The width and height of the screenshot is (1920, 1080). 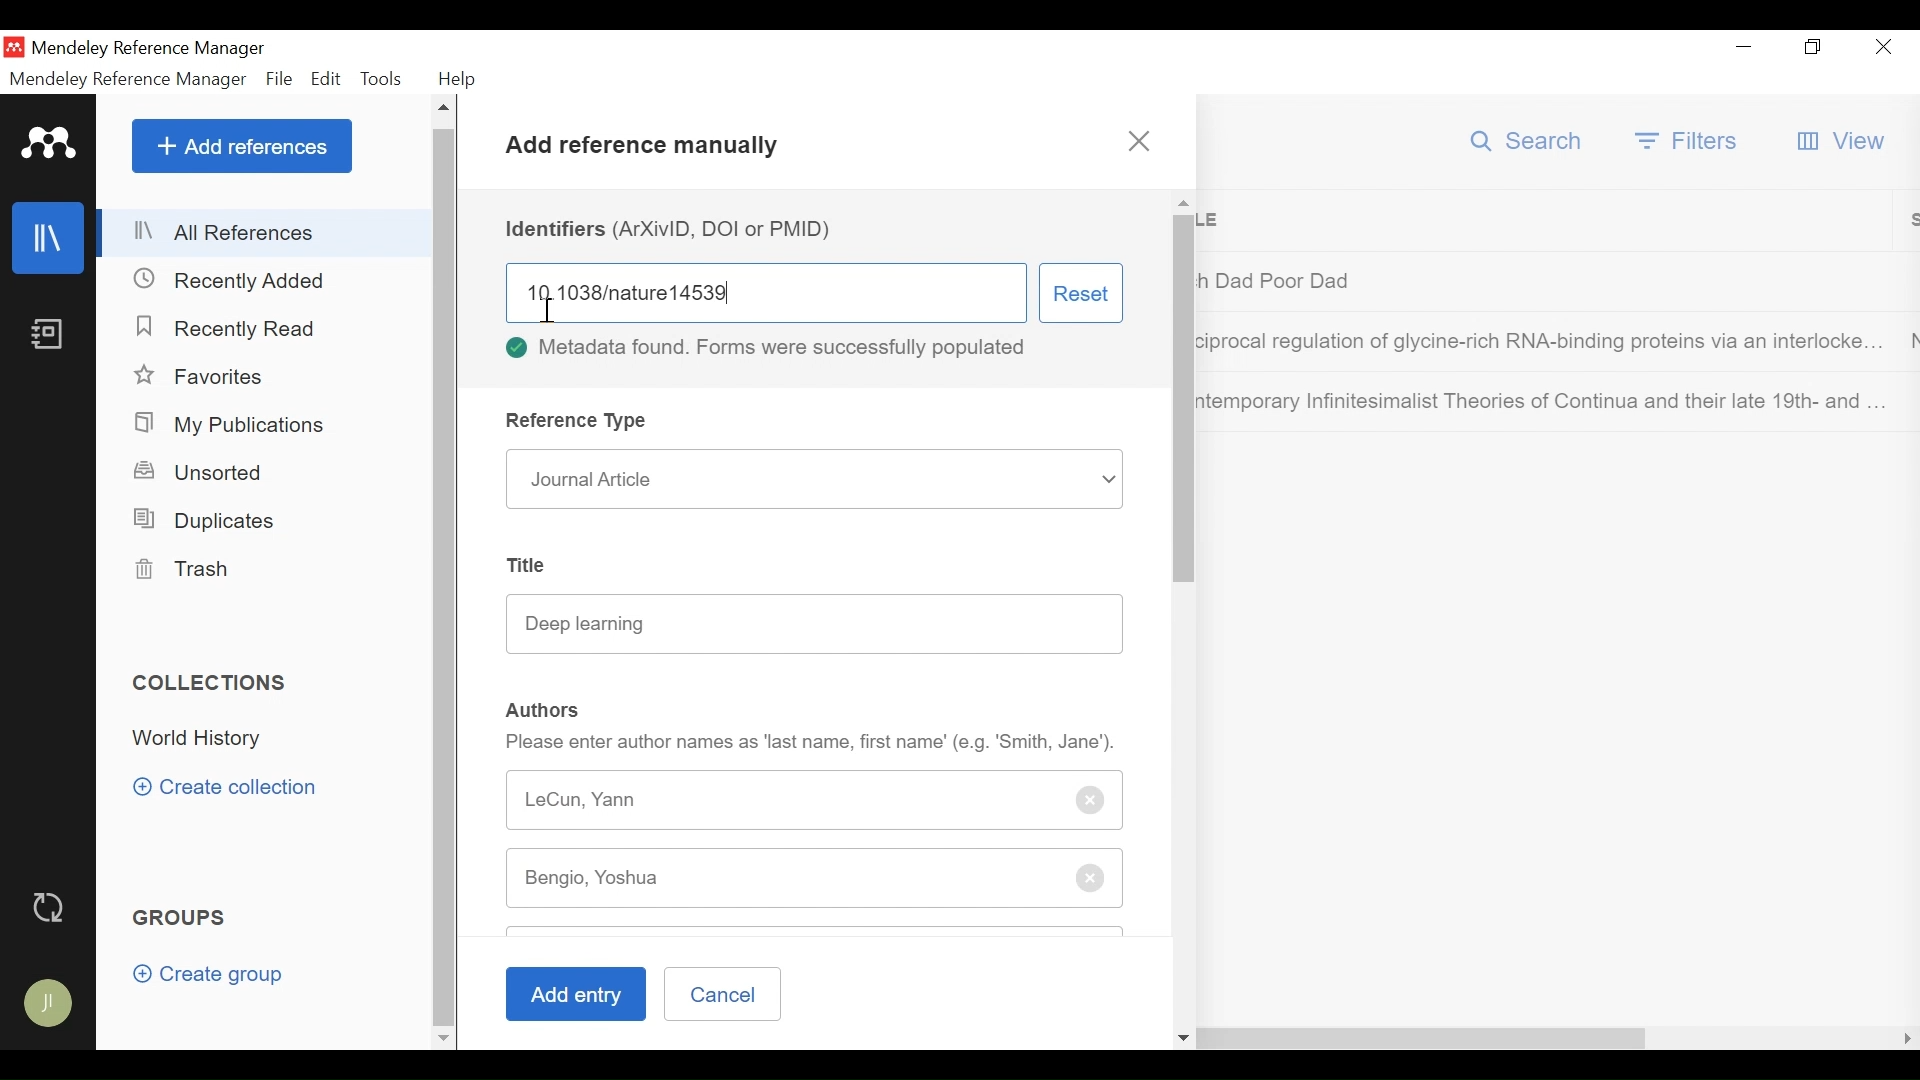 I want to click on Metadata found. Forms were successfully populated., so click(x=777, y=349).